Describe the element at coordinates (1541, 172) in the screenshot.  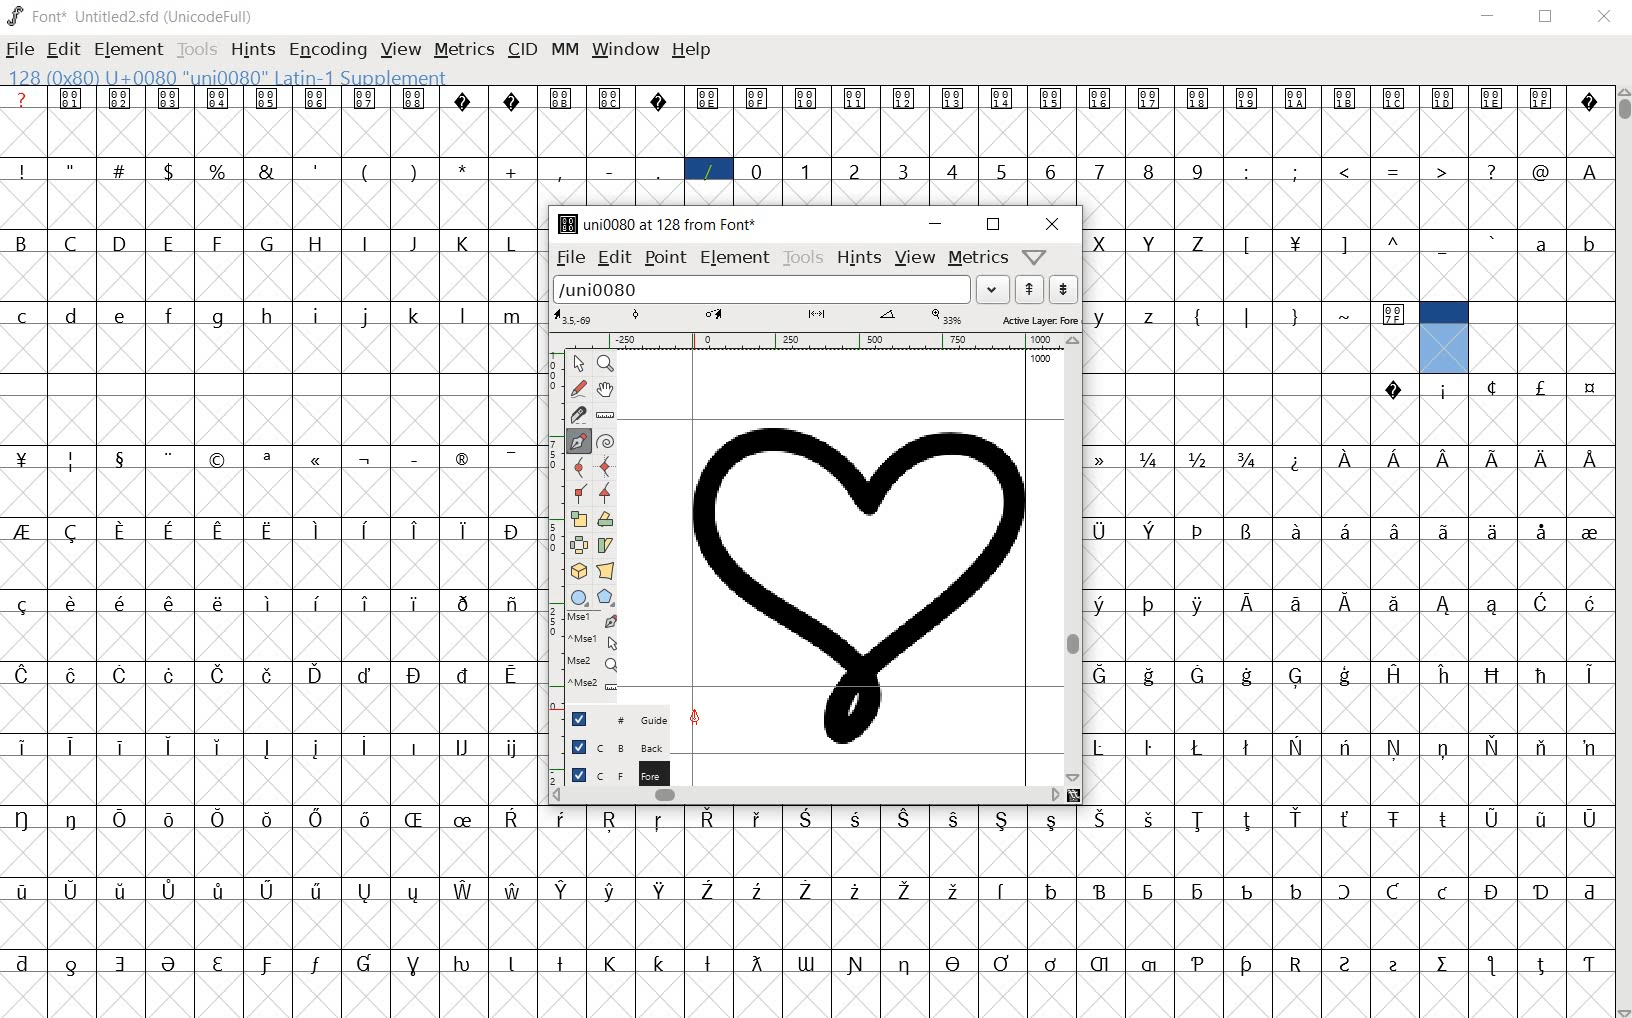
I see `glyph` at that location.